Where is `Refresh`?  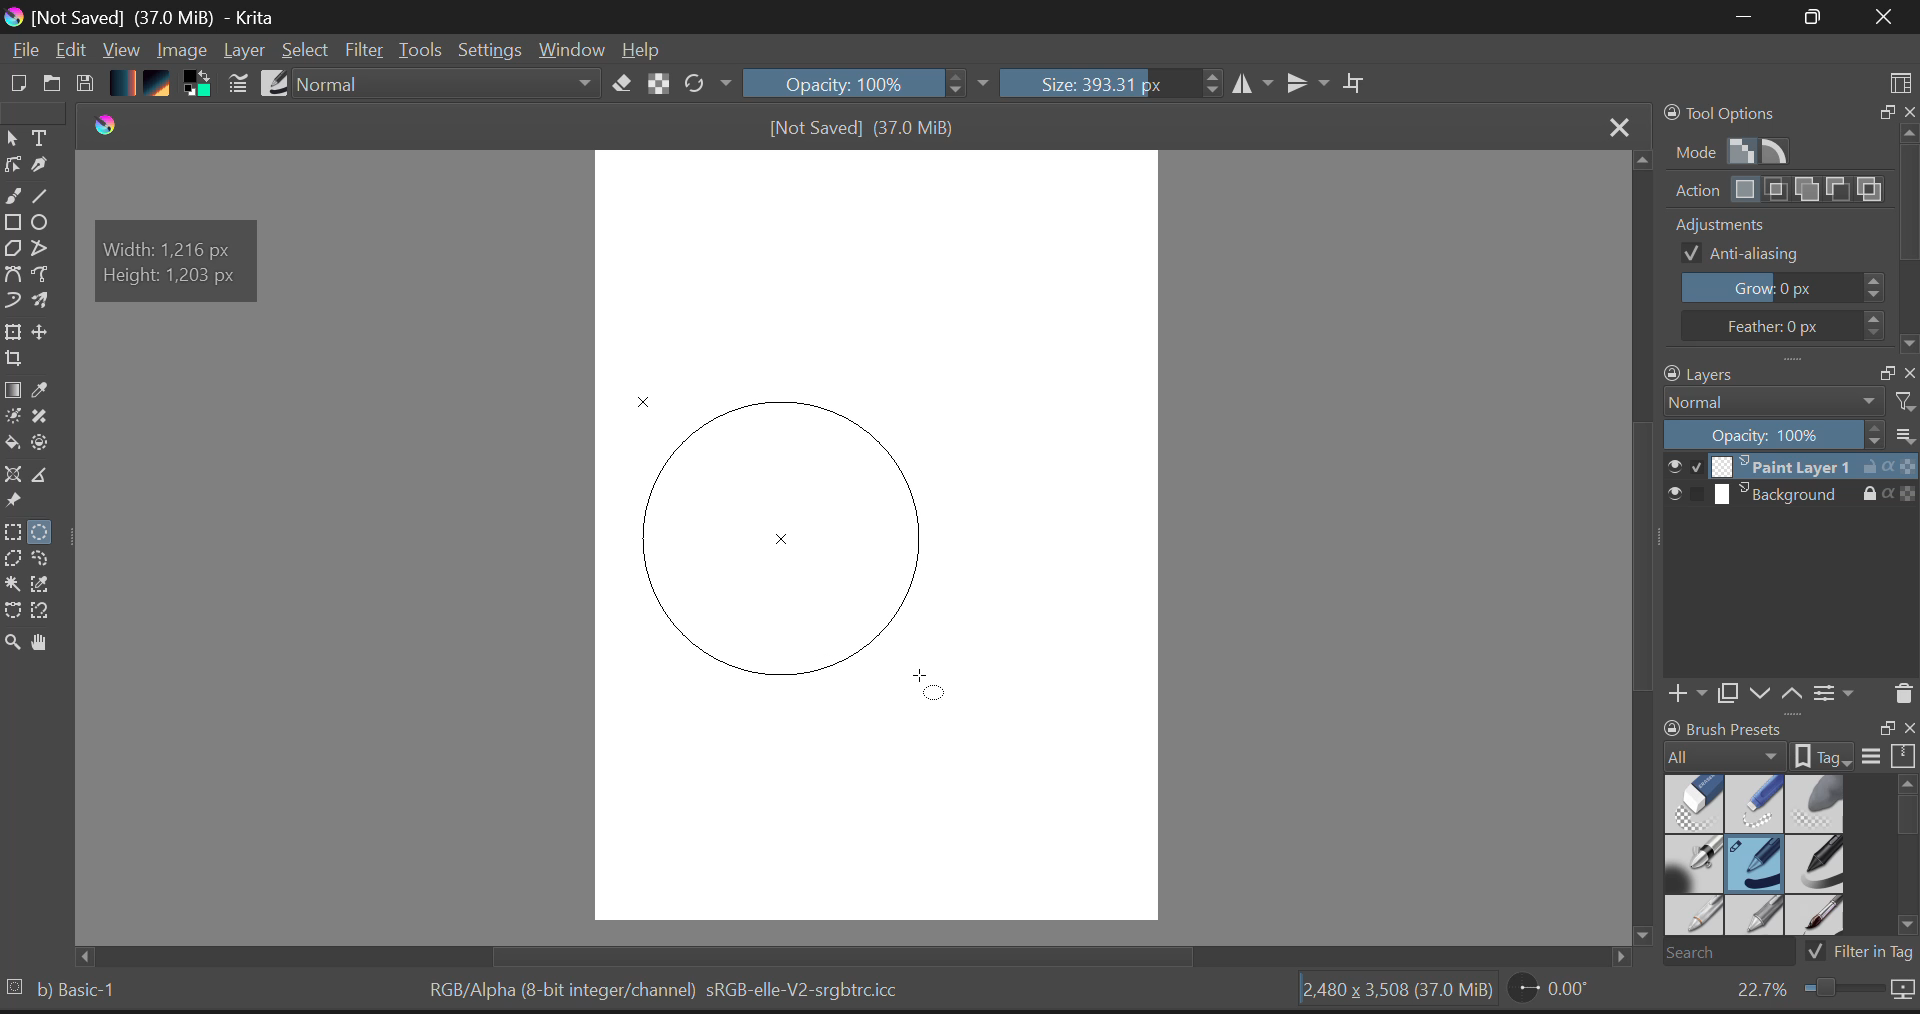
Refresh is located at coordinates (707, 85).